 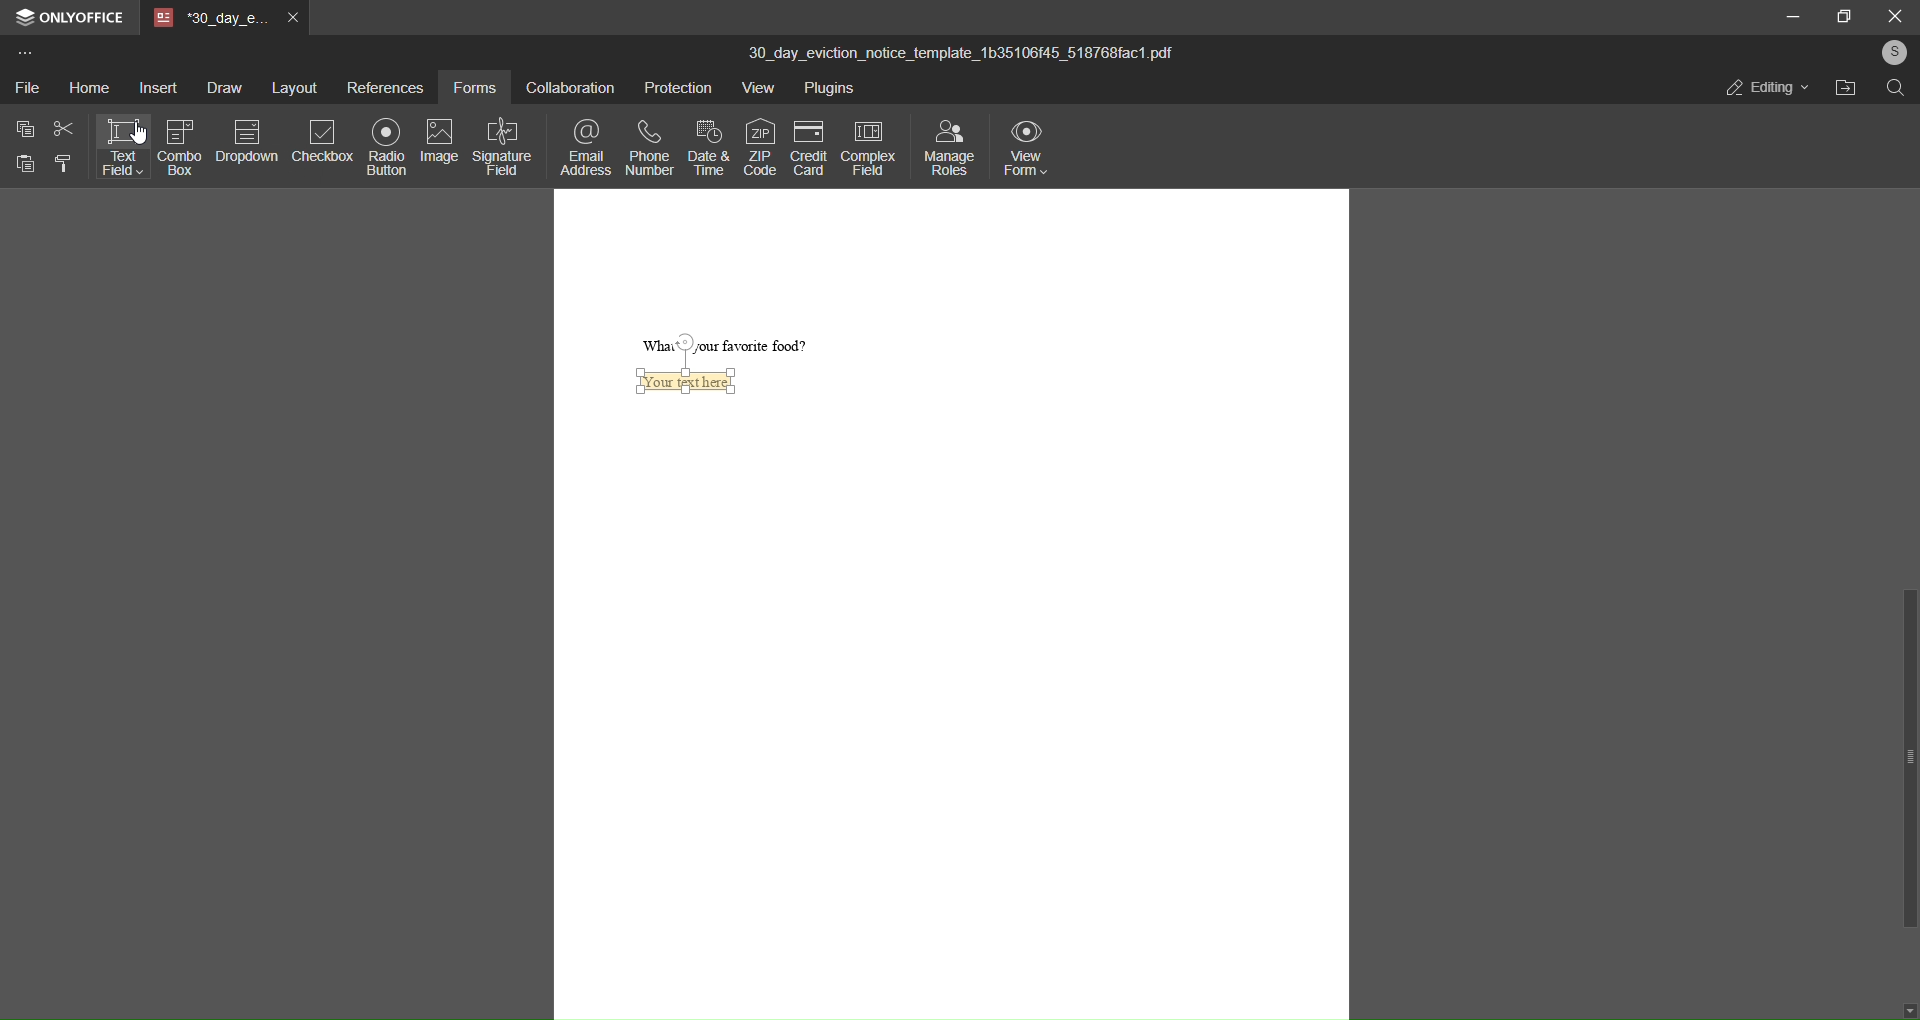 I want to click on inserted text field , so click(x=694, y=383).